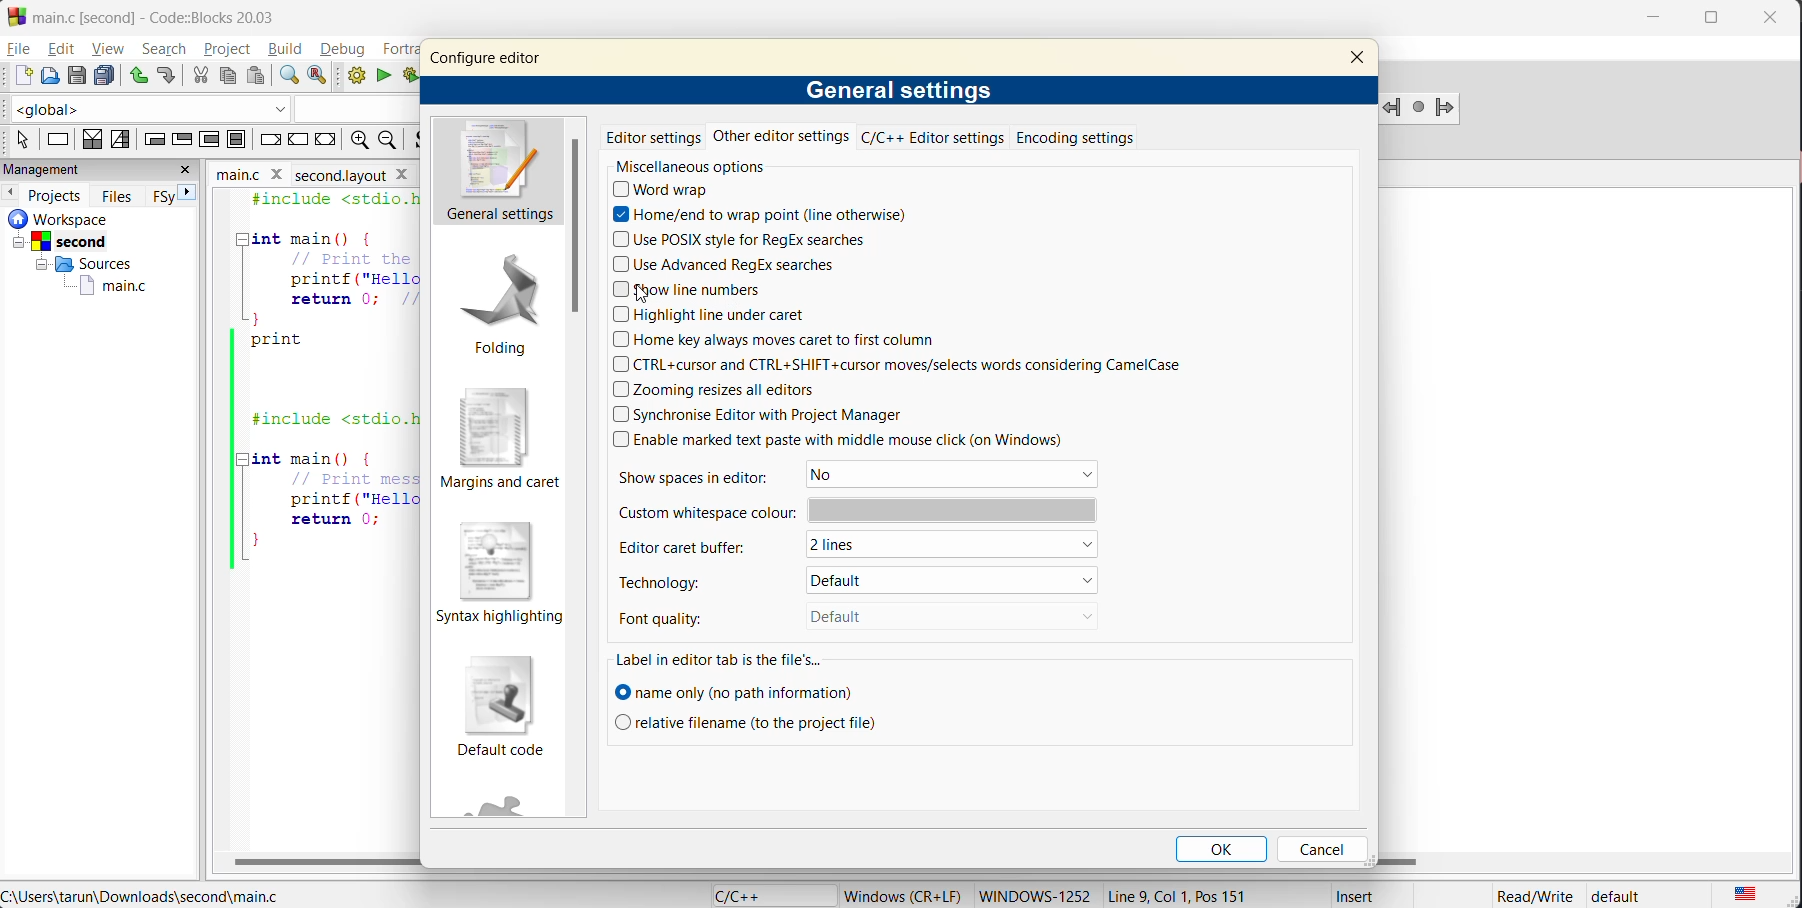 The width and height of the screenshot is (1802, 908). Describe the element at coordinates (1661, 16) in the screenshot. I see `minimize` at that location.